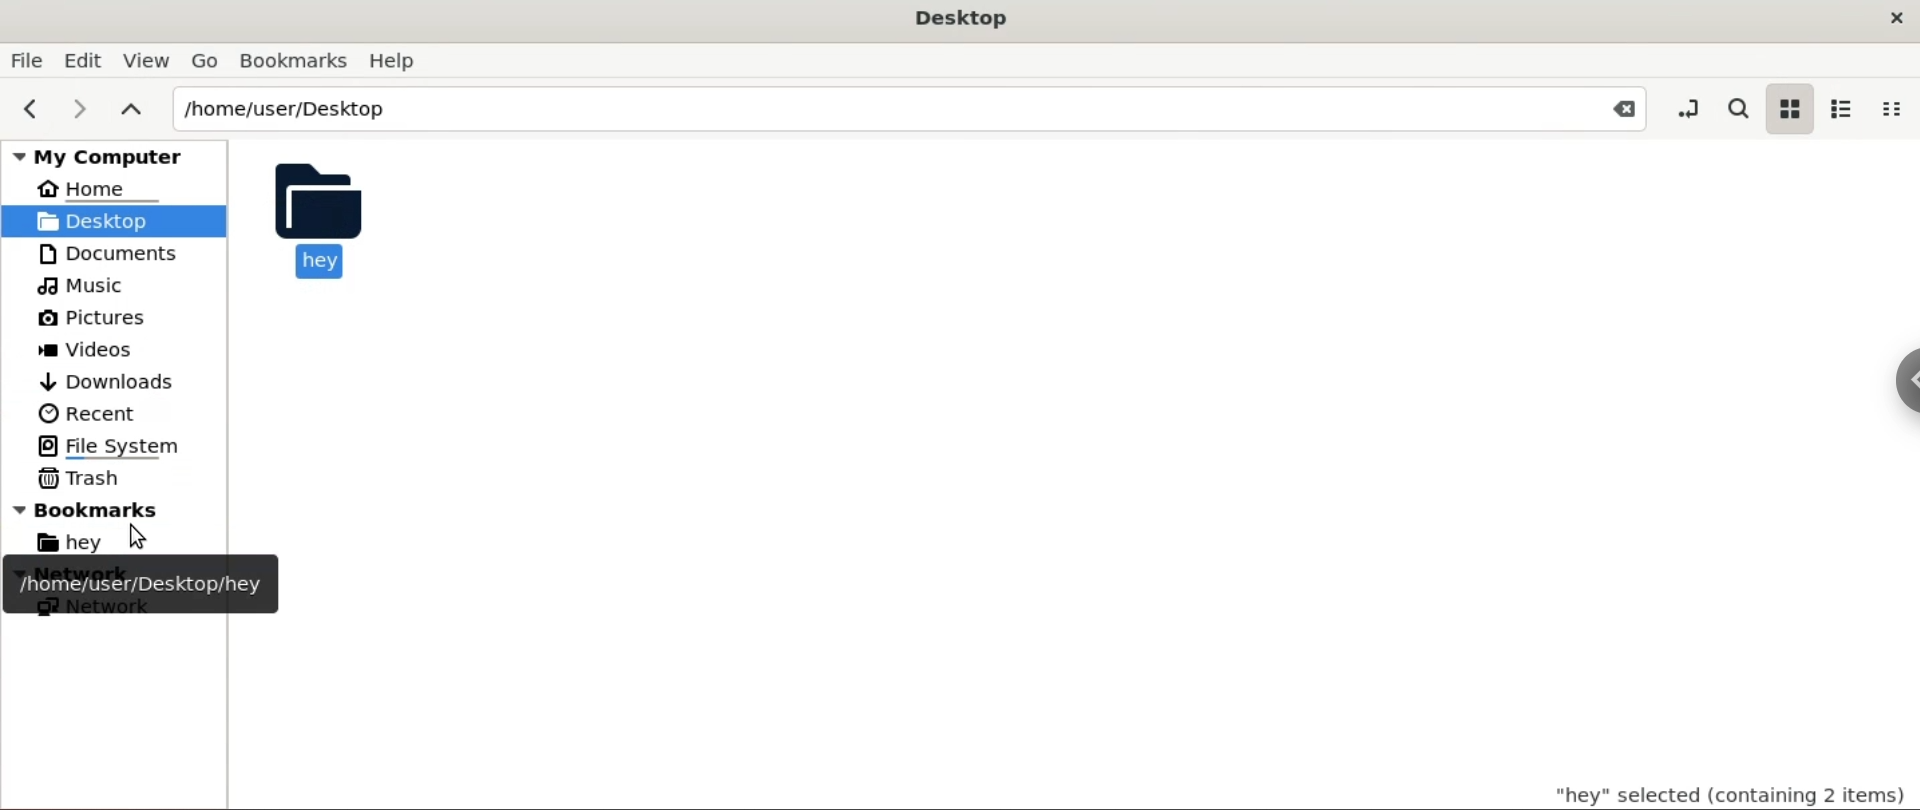  Describe the element at coordinates (138, 537) in the screenshot. I see `cursor` at that location.